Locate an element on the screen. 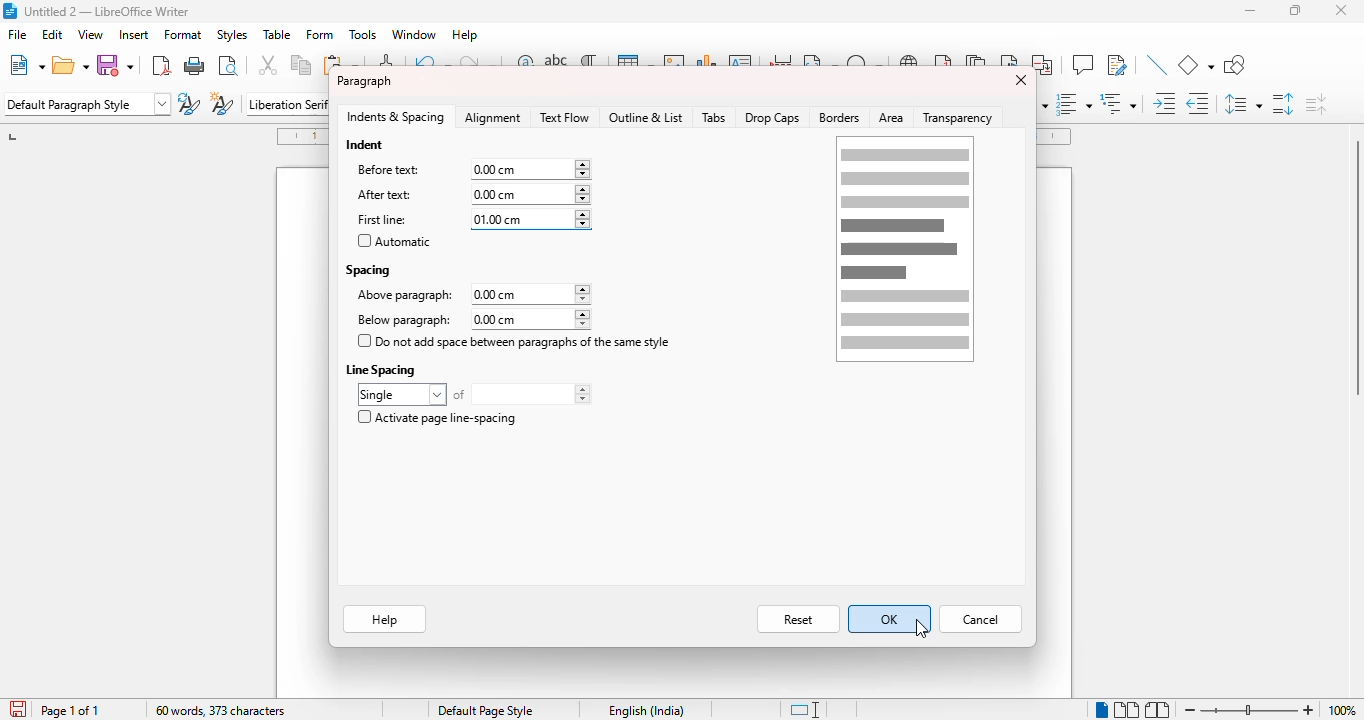 Image resolution: width=1364 pixels, height=720 pixels. font name is located at coordinates (286, 103).